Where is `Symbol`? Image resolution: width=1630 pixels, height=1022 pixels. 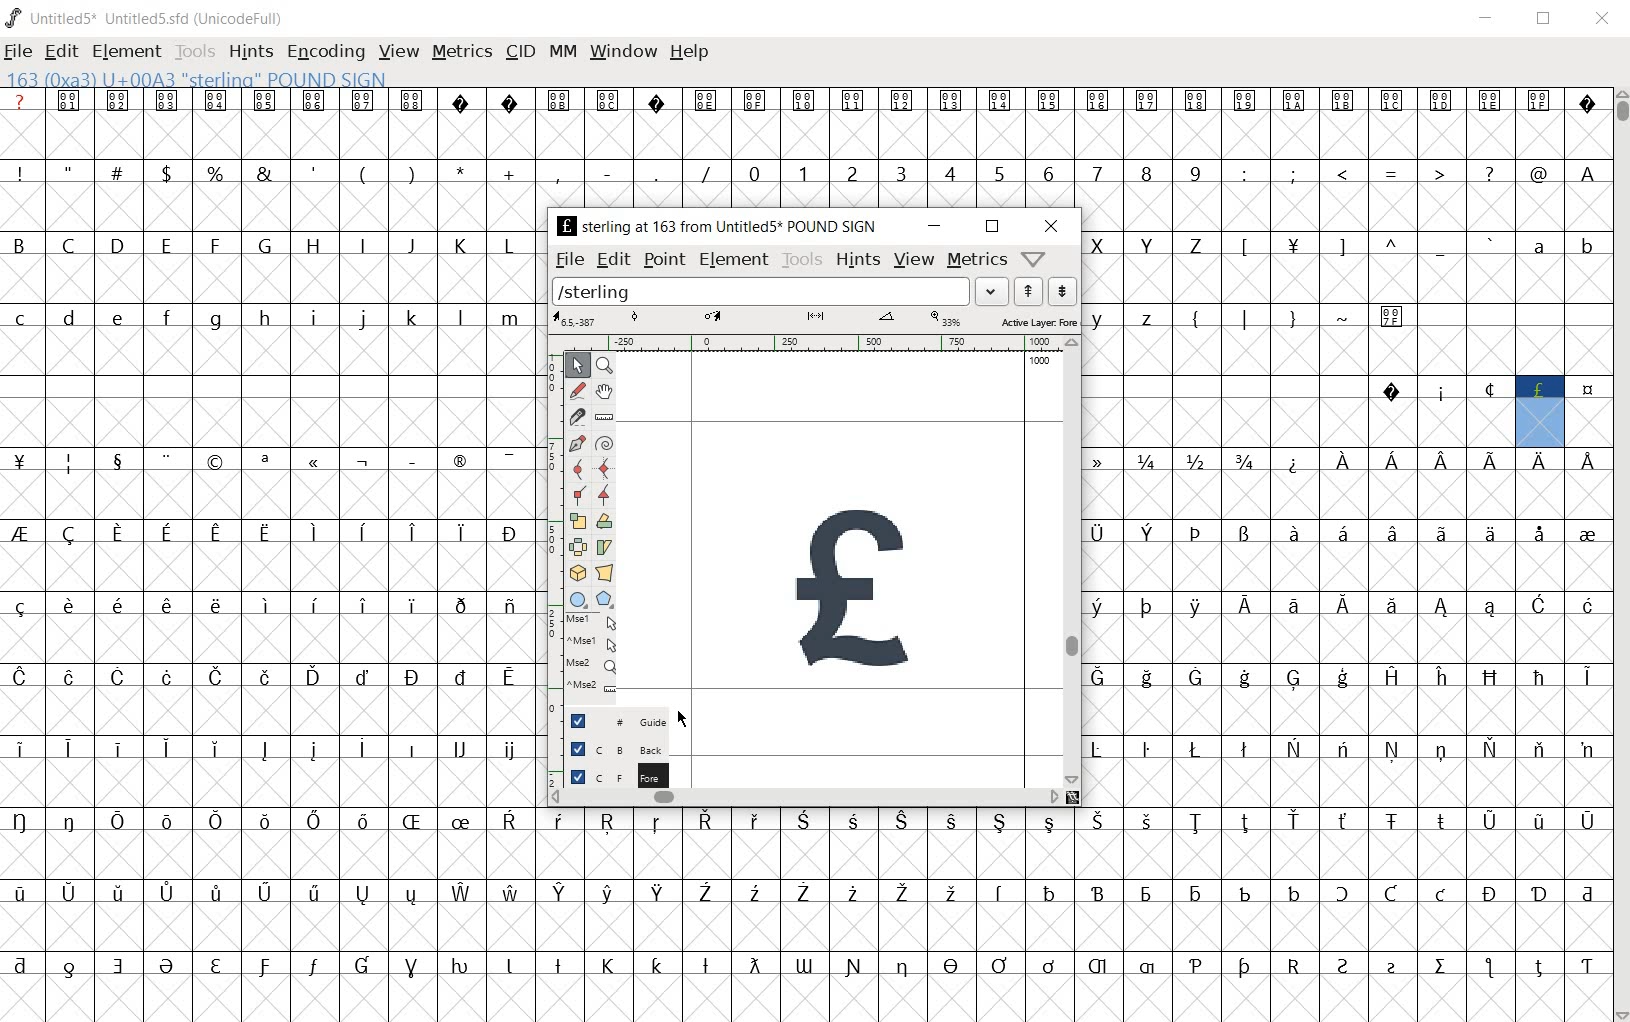
Symbol is located at coordinates (1245, 751).